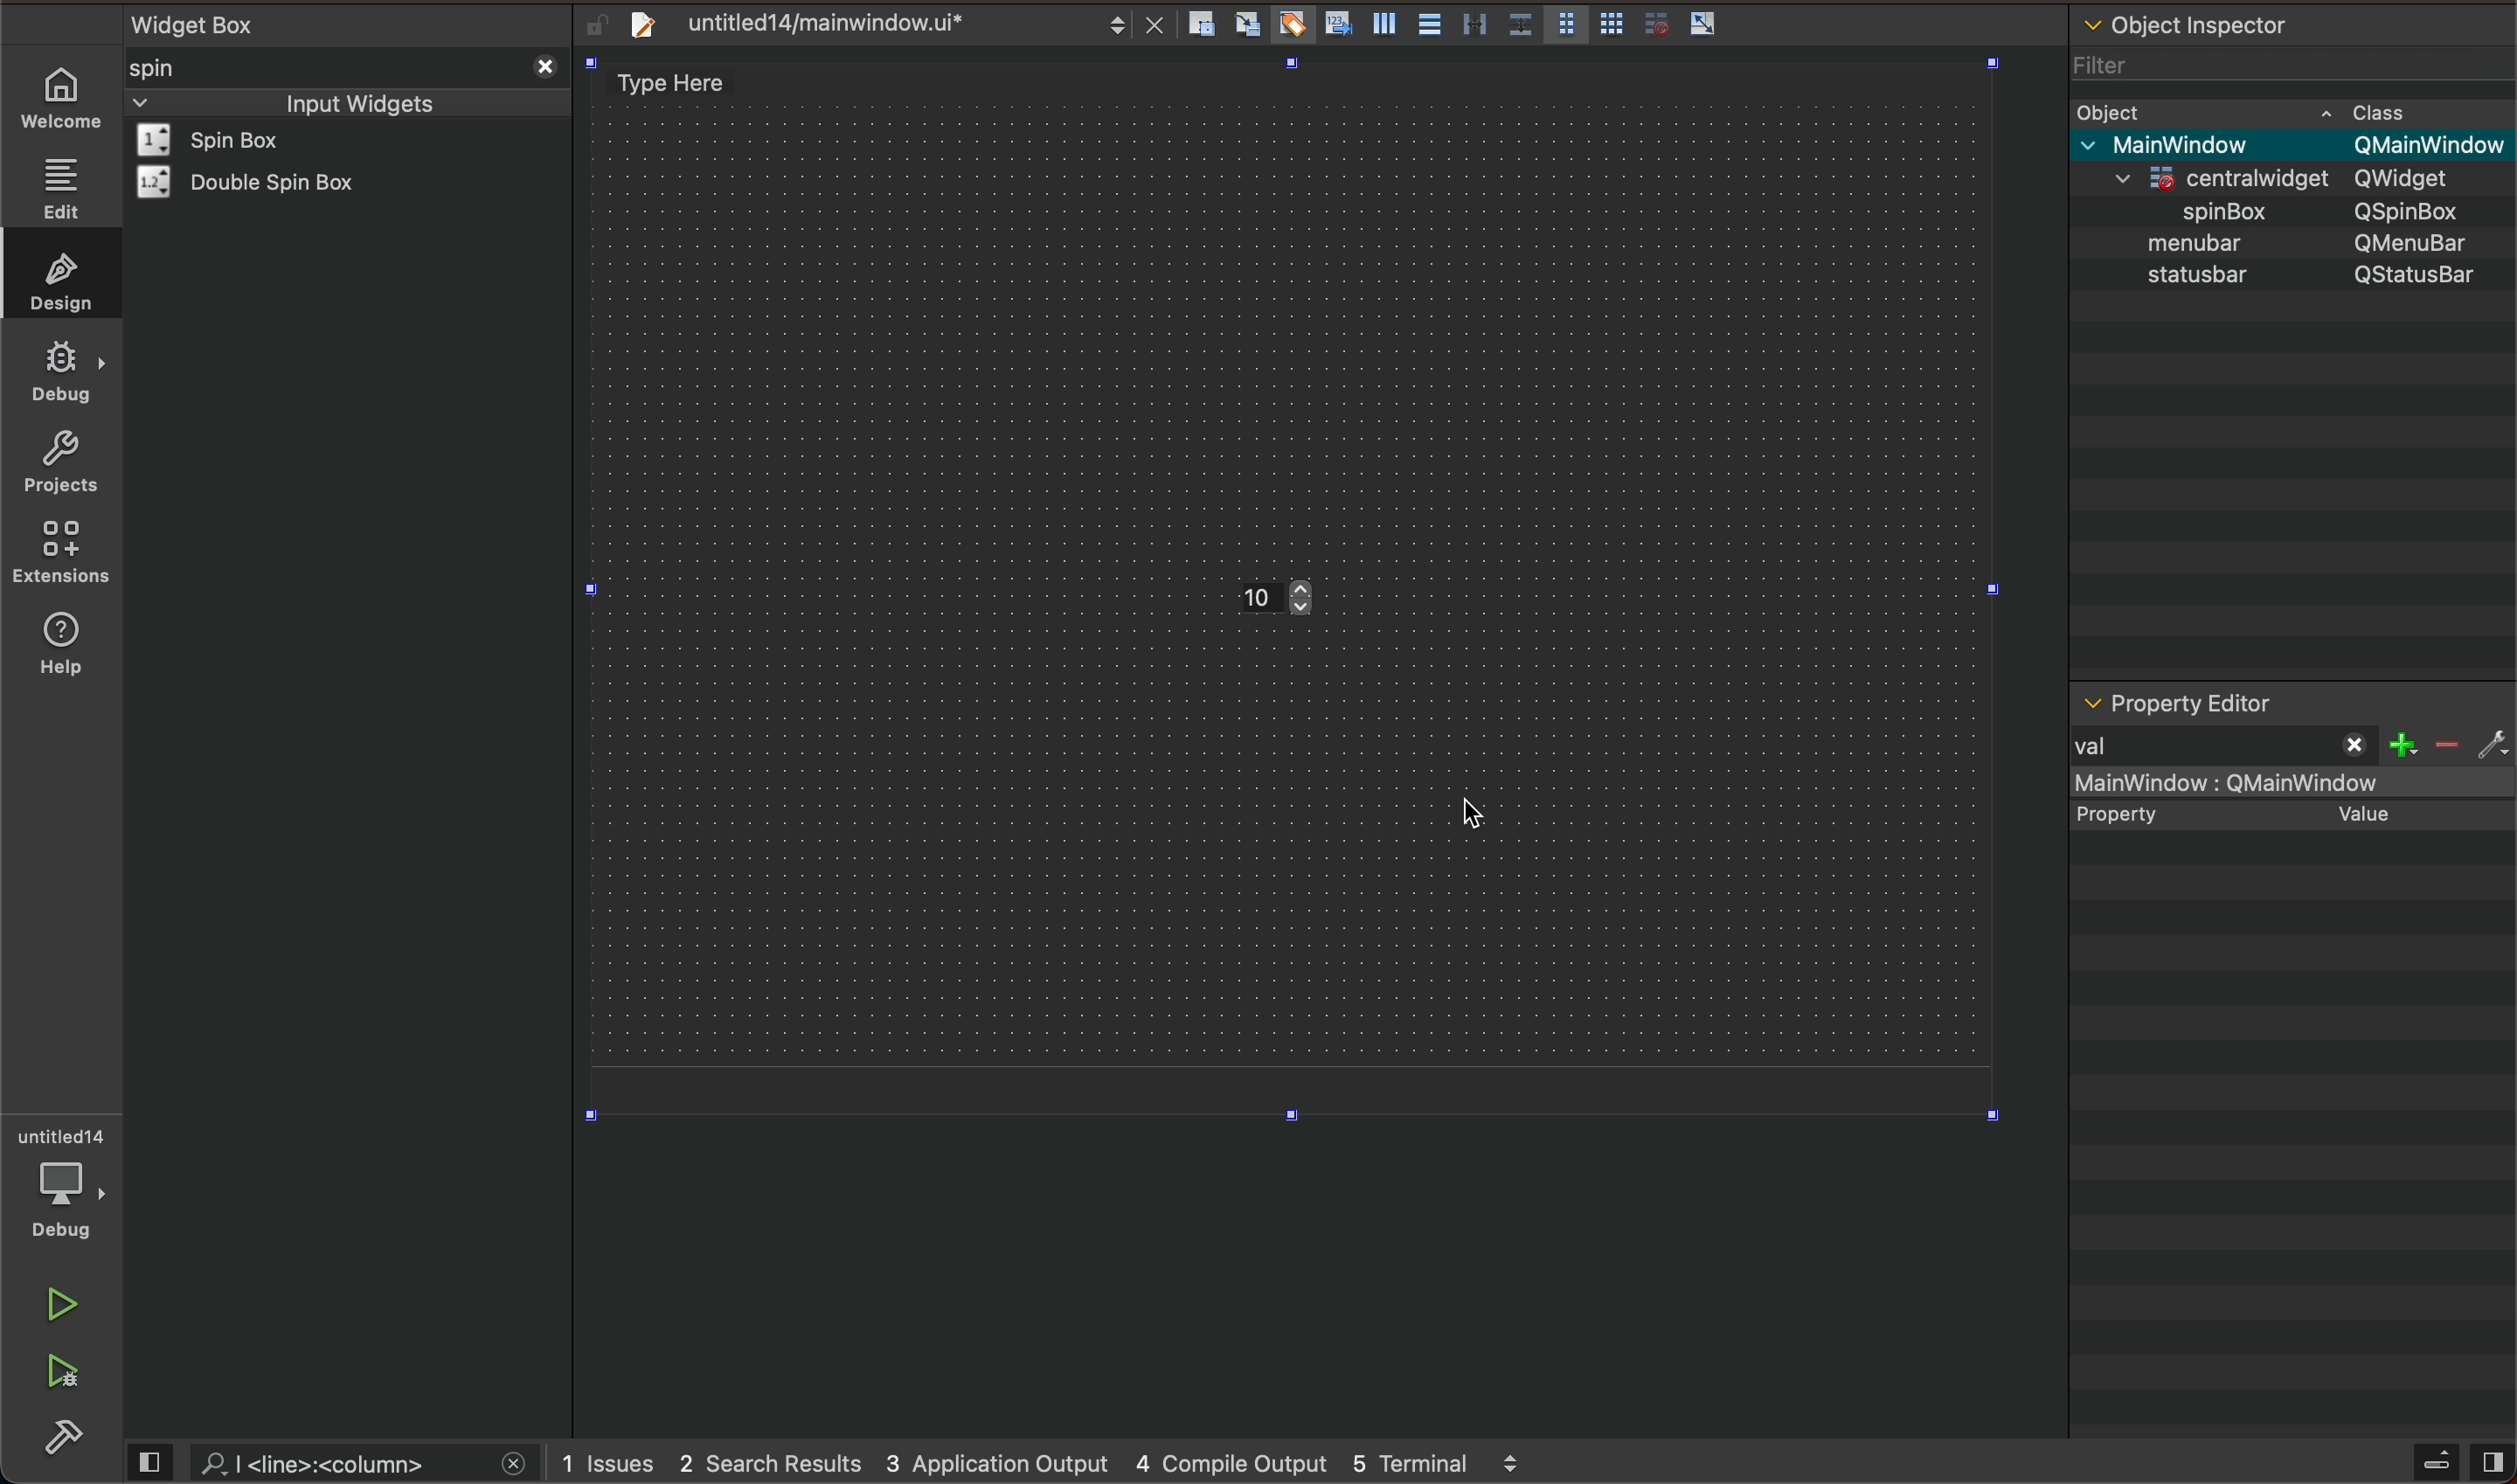 The image size is (2517, 1484). I want to click on run and debug, so click(65, 1377).